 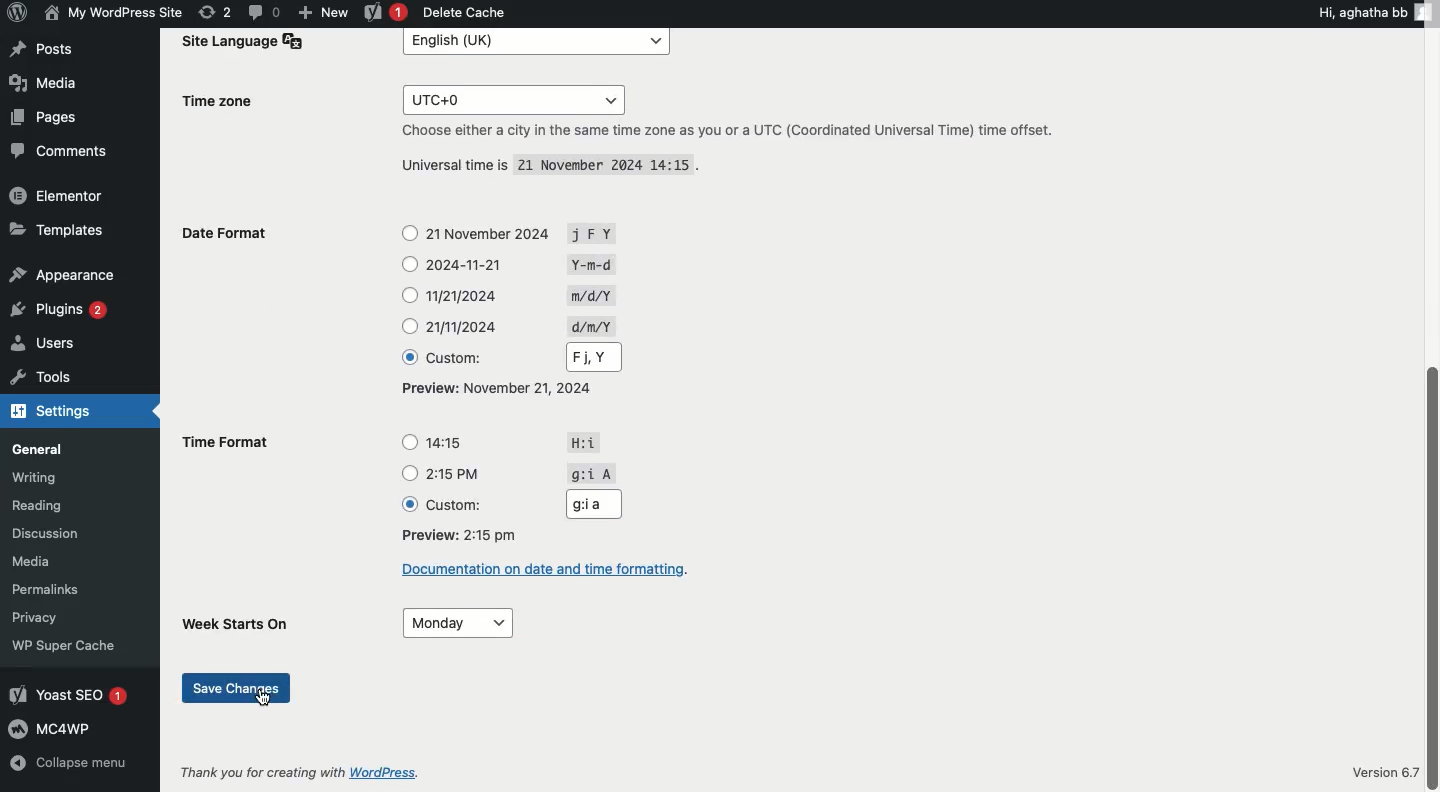 I want to click on scroll bar, so click(x=1431, y=577).